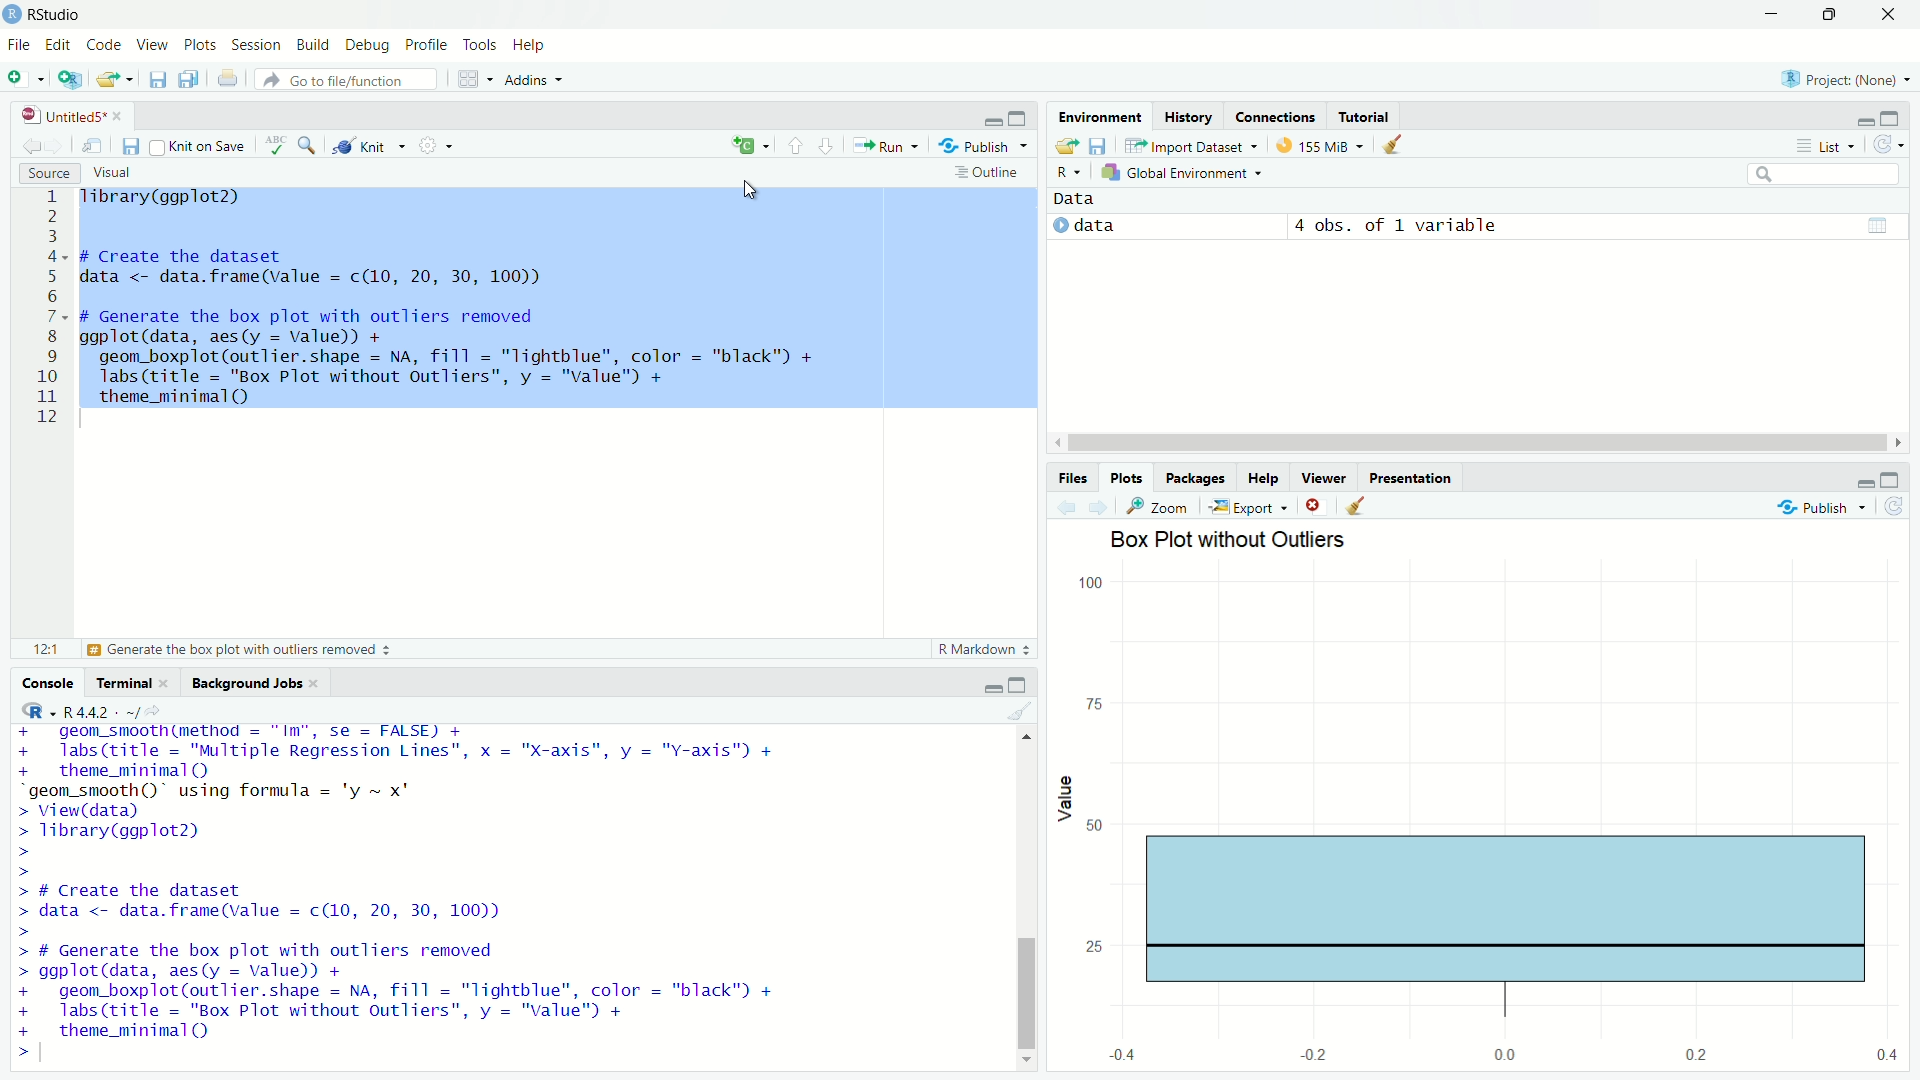  I want to click on R447 . ~/, so click(82, 708).